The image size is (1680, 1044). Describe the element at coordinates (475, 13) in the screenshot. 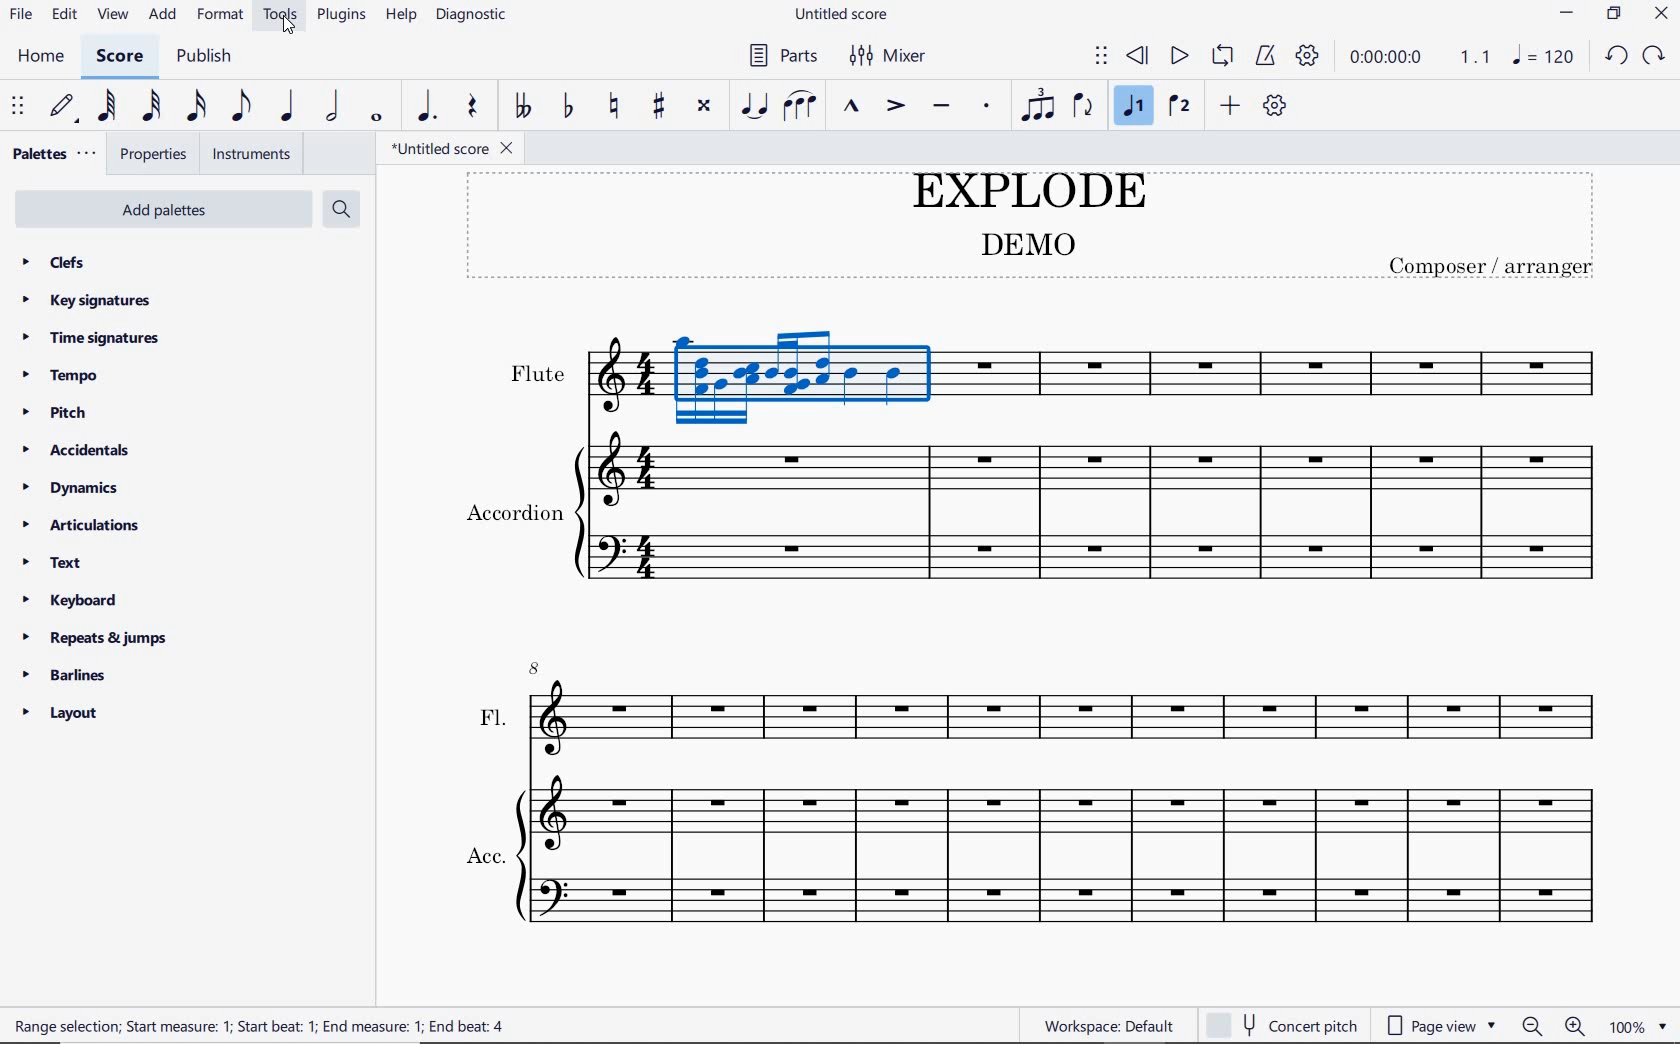

I see `diagnostic` at that location.